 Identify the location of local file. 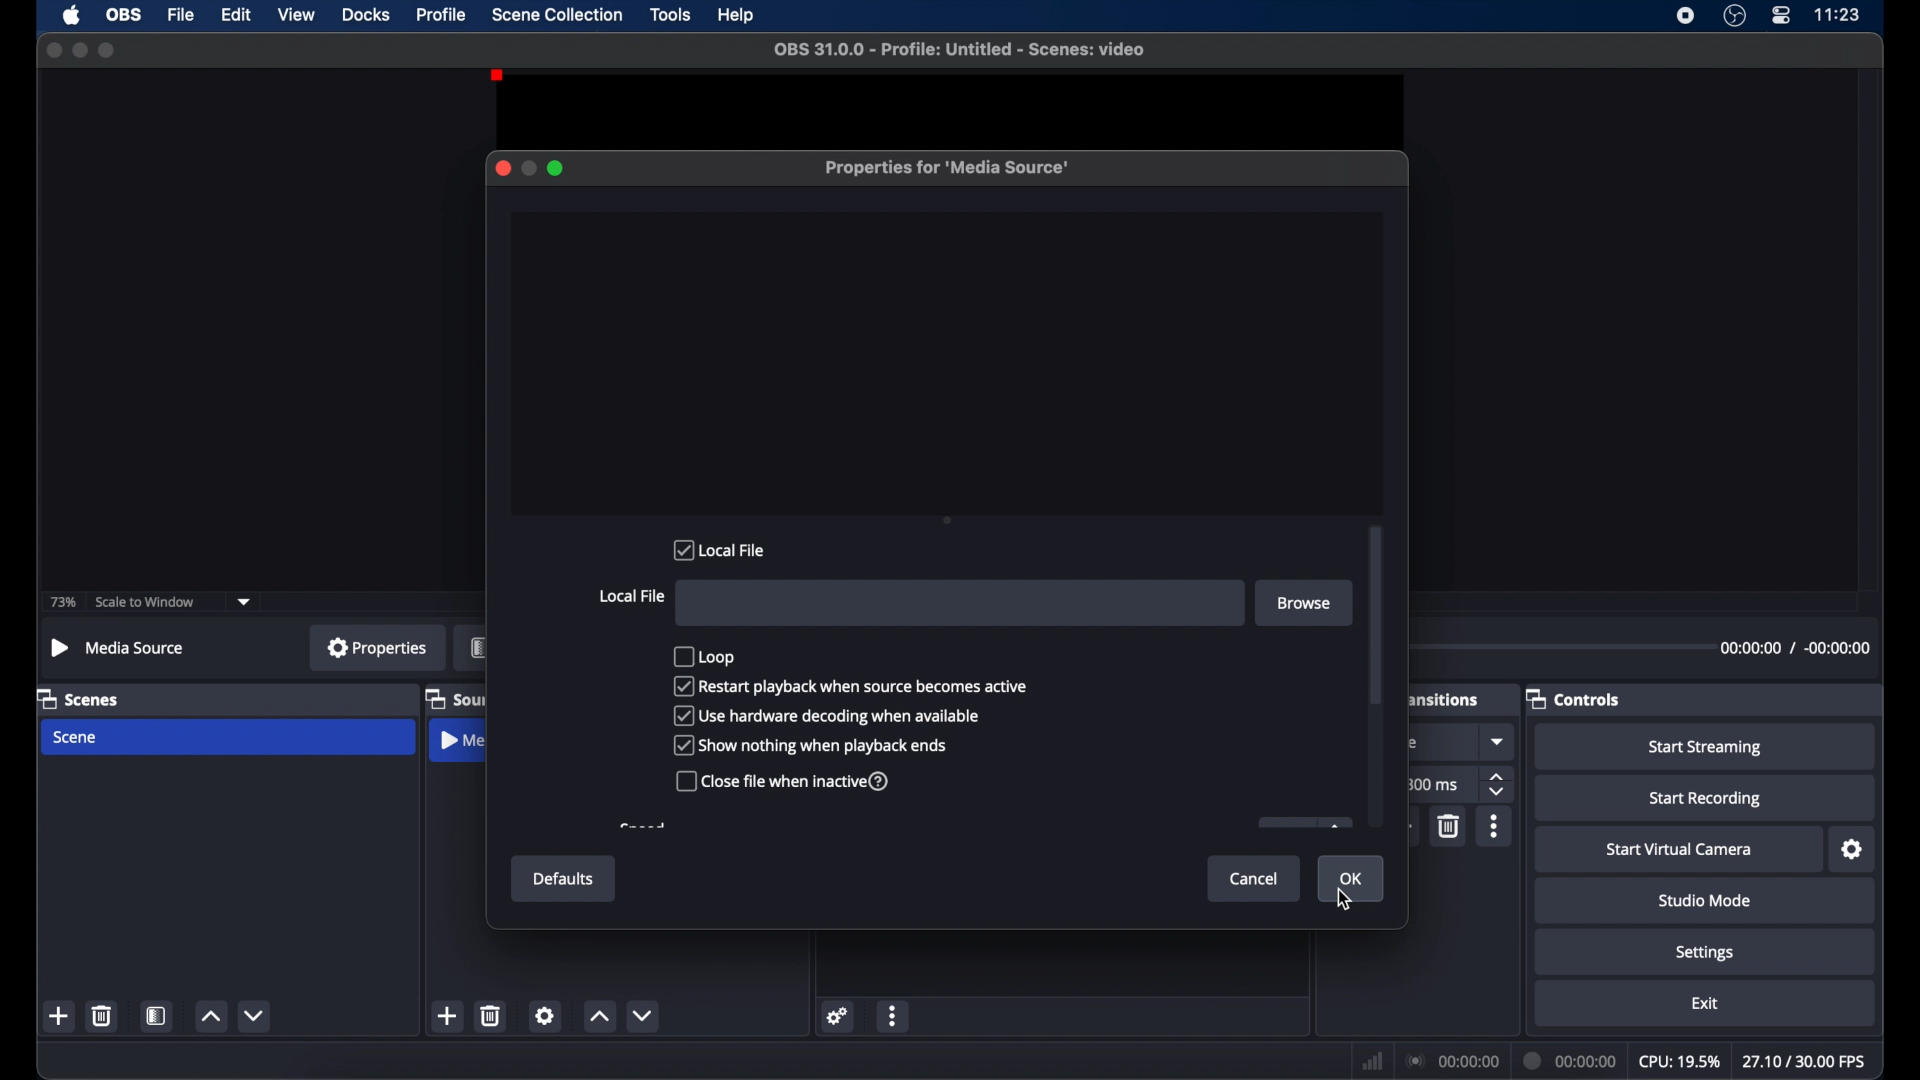
(719, 549).